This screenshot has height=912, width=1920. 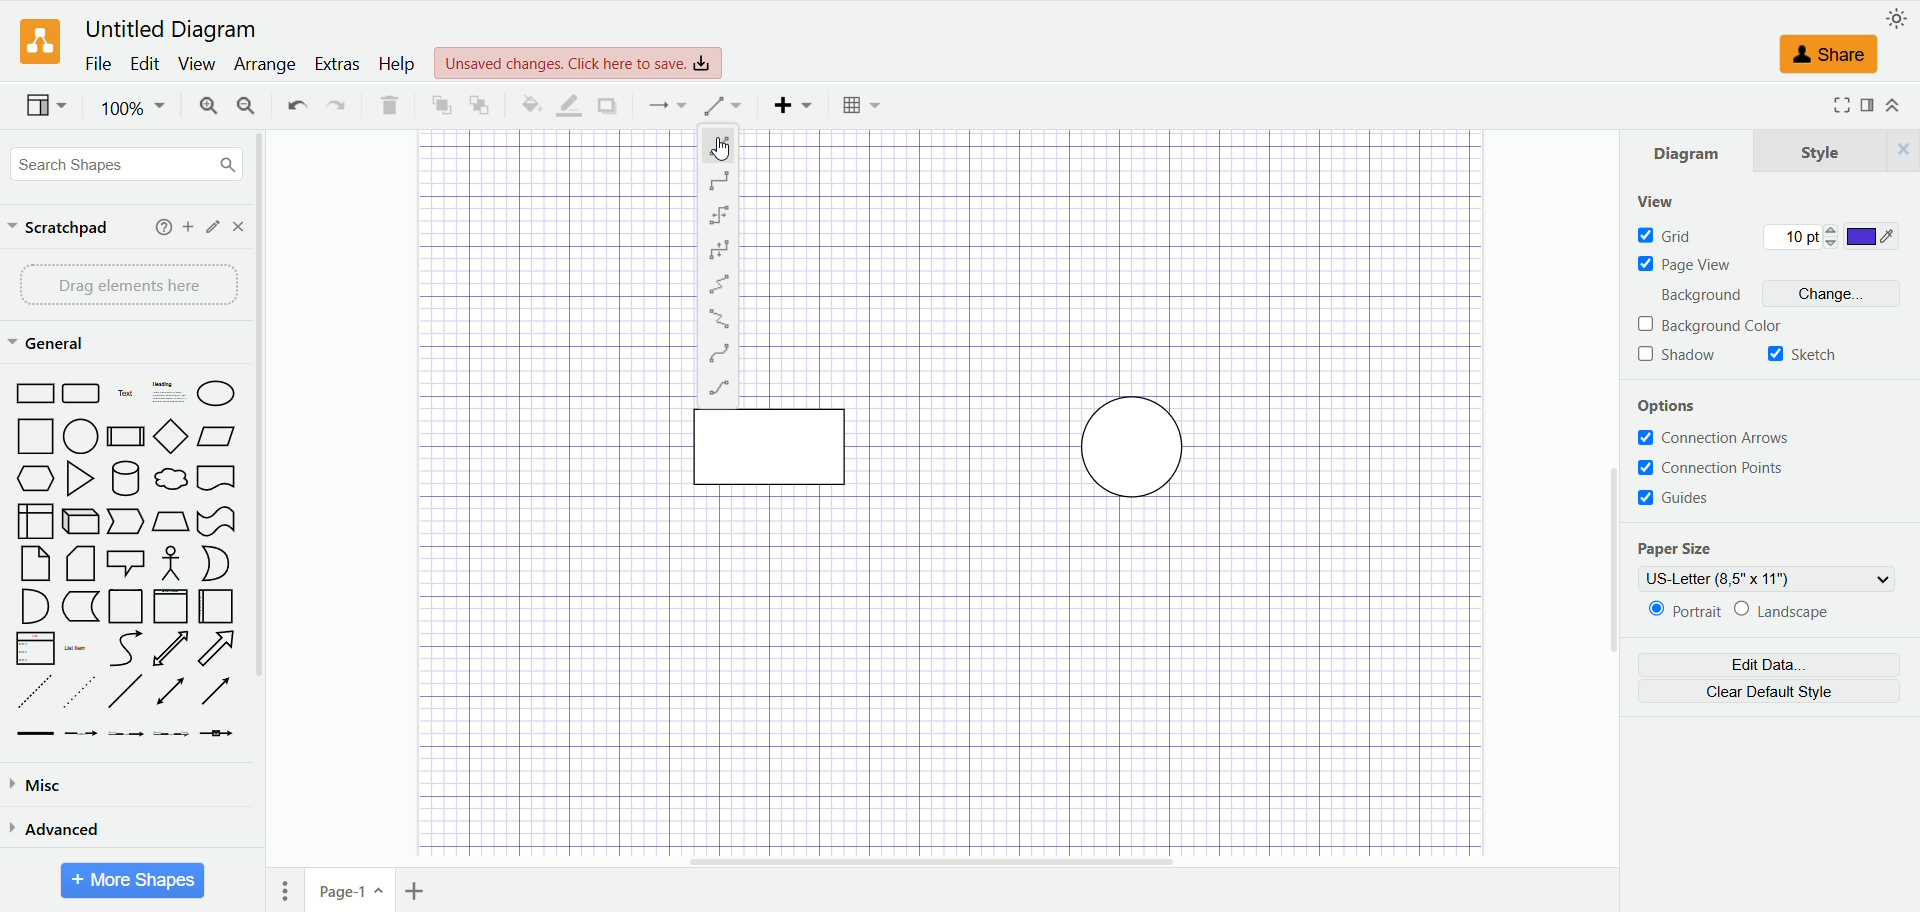 I want to click on shadow, so click(x=607, y=106).